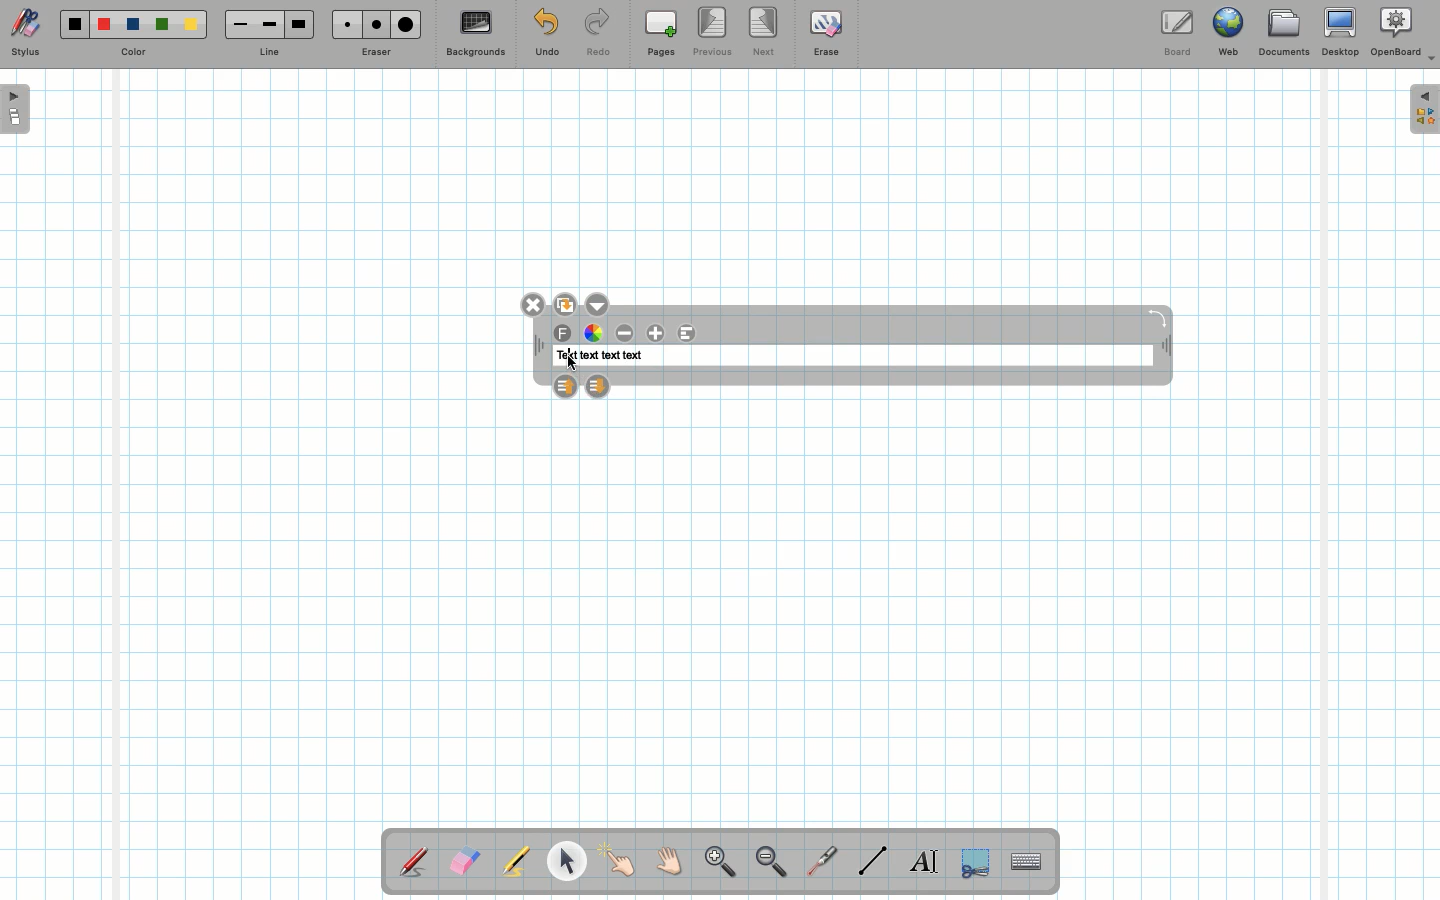 This screenshot has height=900, width=1440. What do you see at coordinates (564, 302) in the screenshot?
I see `Duplicate` at bounding box center [564, 302].